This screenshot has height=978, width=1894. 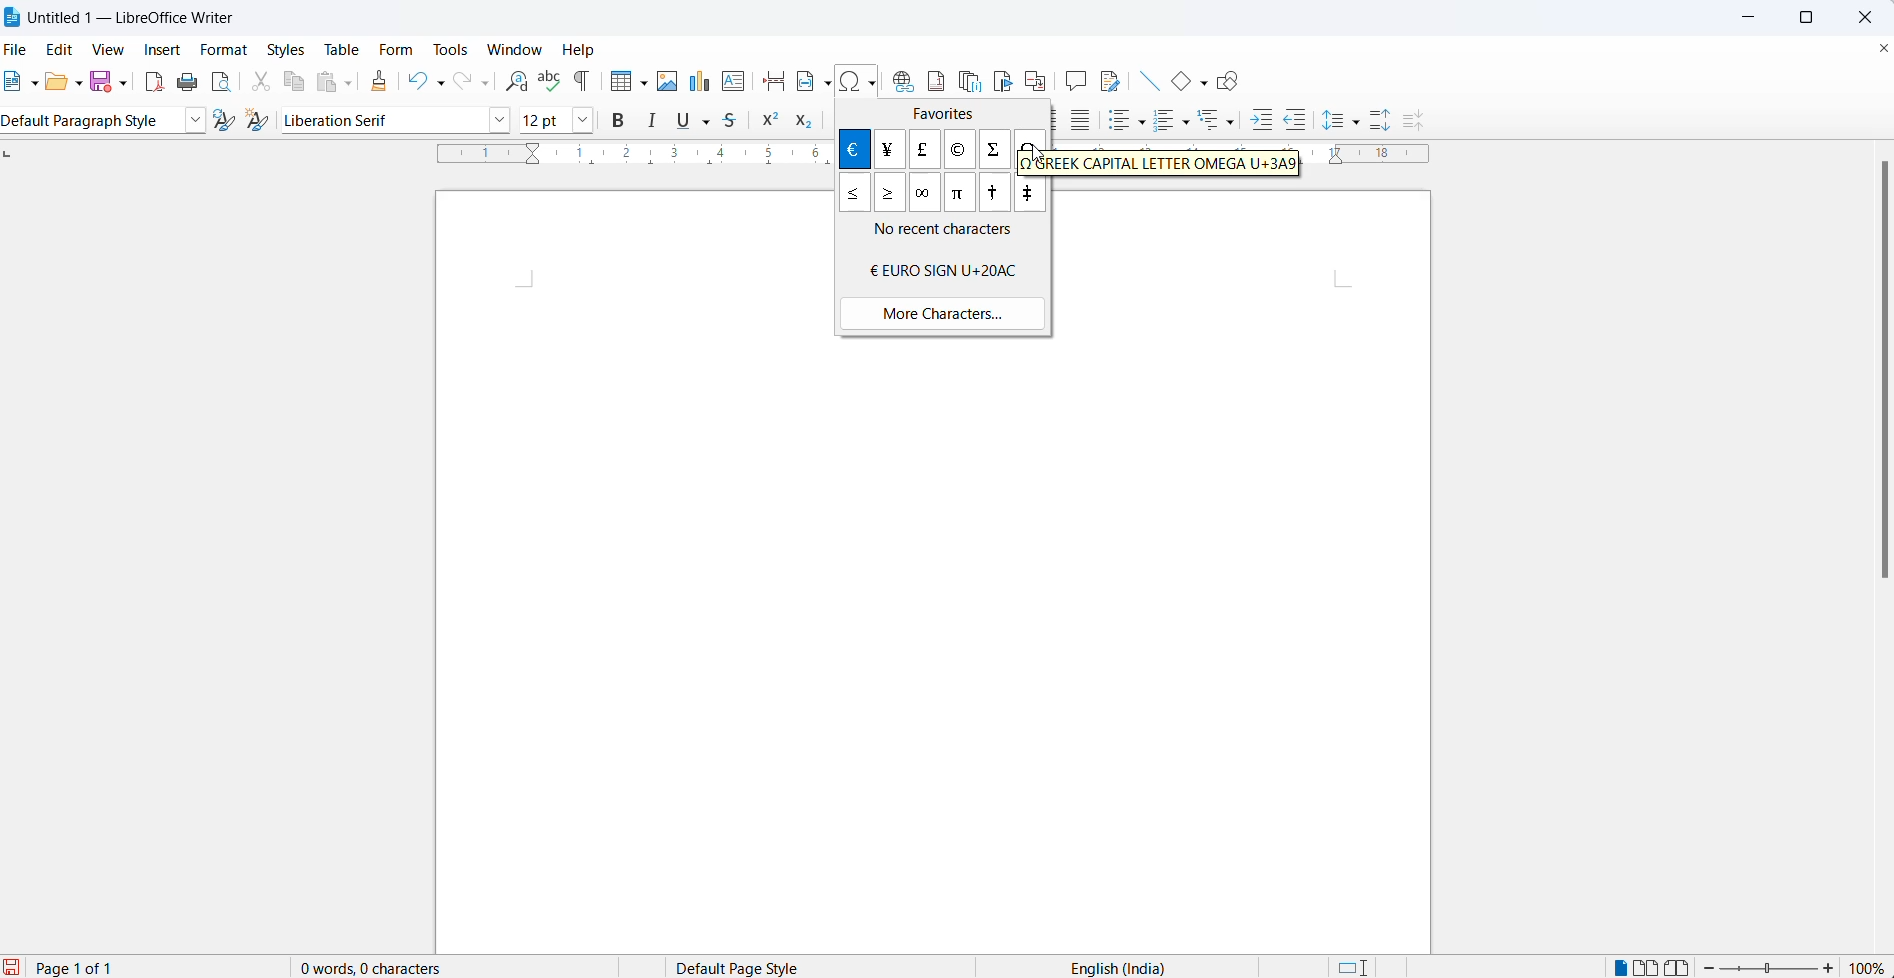 I want to click on paste options, so click(x=353, y=82).